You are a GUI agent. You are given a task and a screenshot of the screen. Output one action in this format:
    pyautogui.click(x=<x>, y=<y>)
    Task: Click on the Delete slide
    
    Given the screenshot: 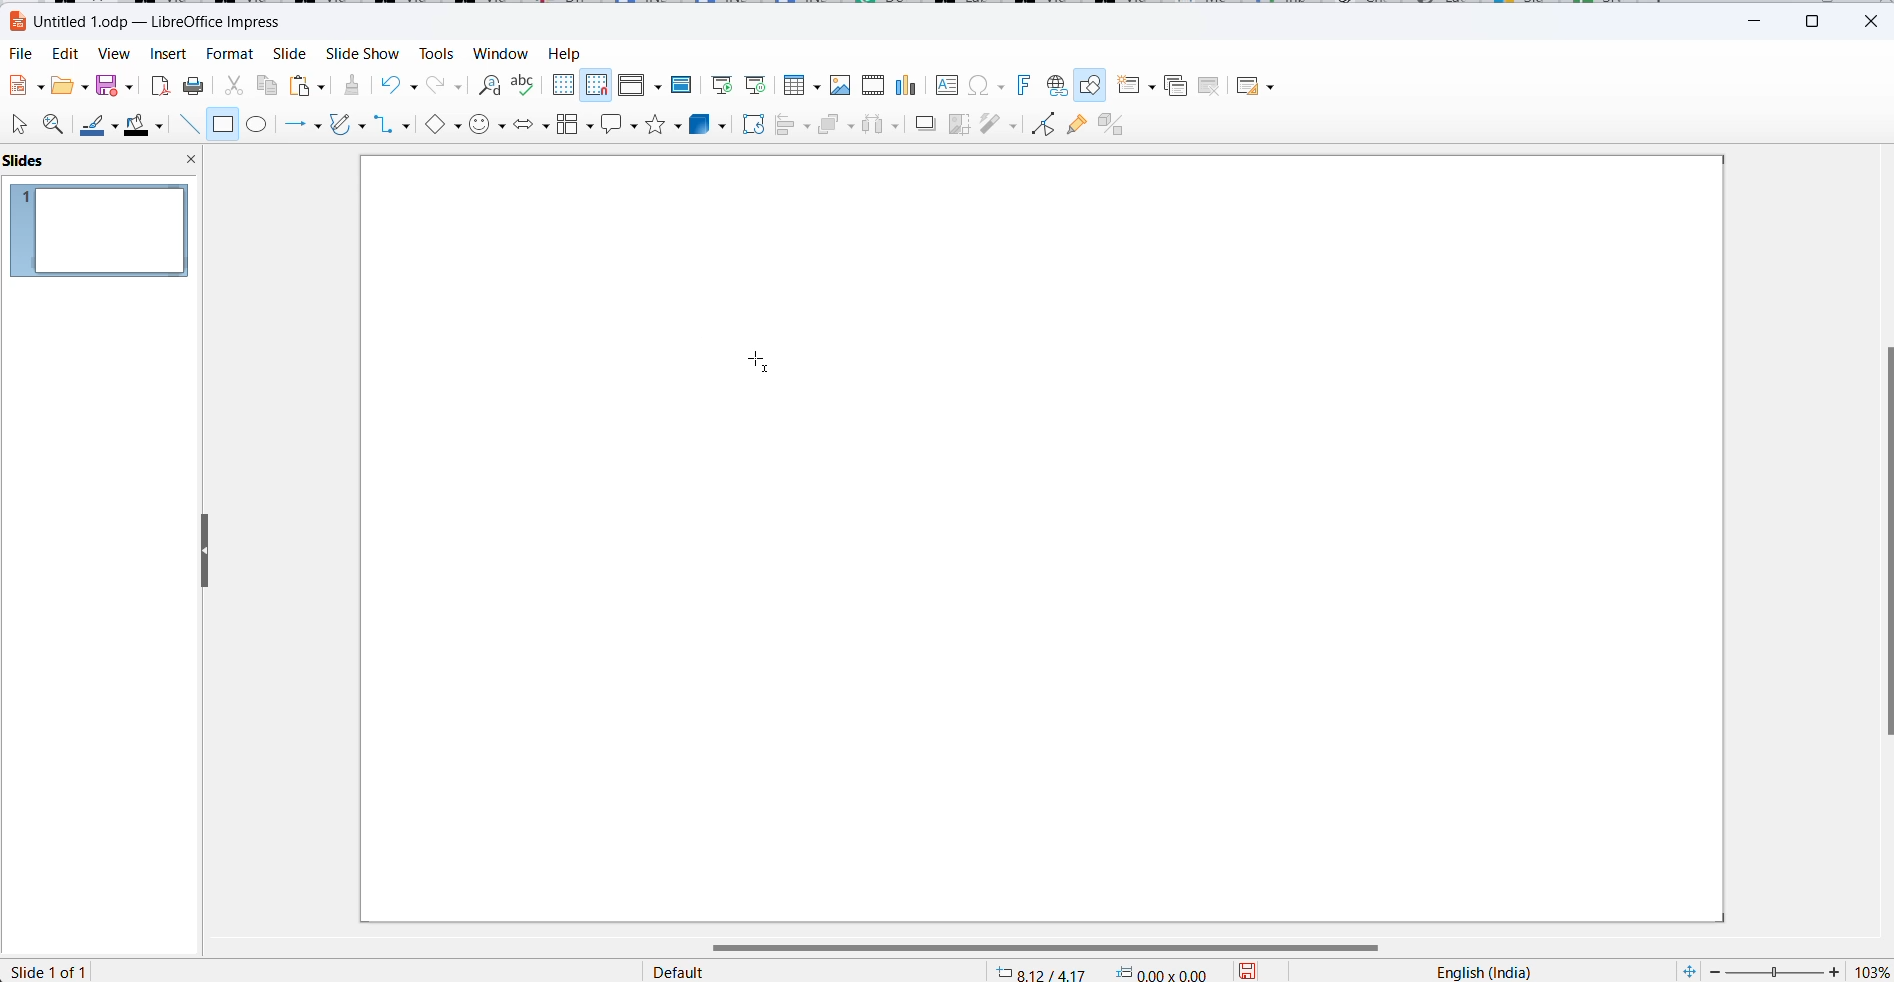 What is the action you would take?
    pyautogui.click(x=1210, y=86)
    